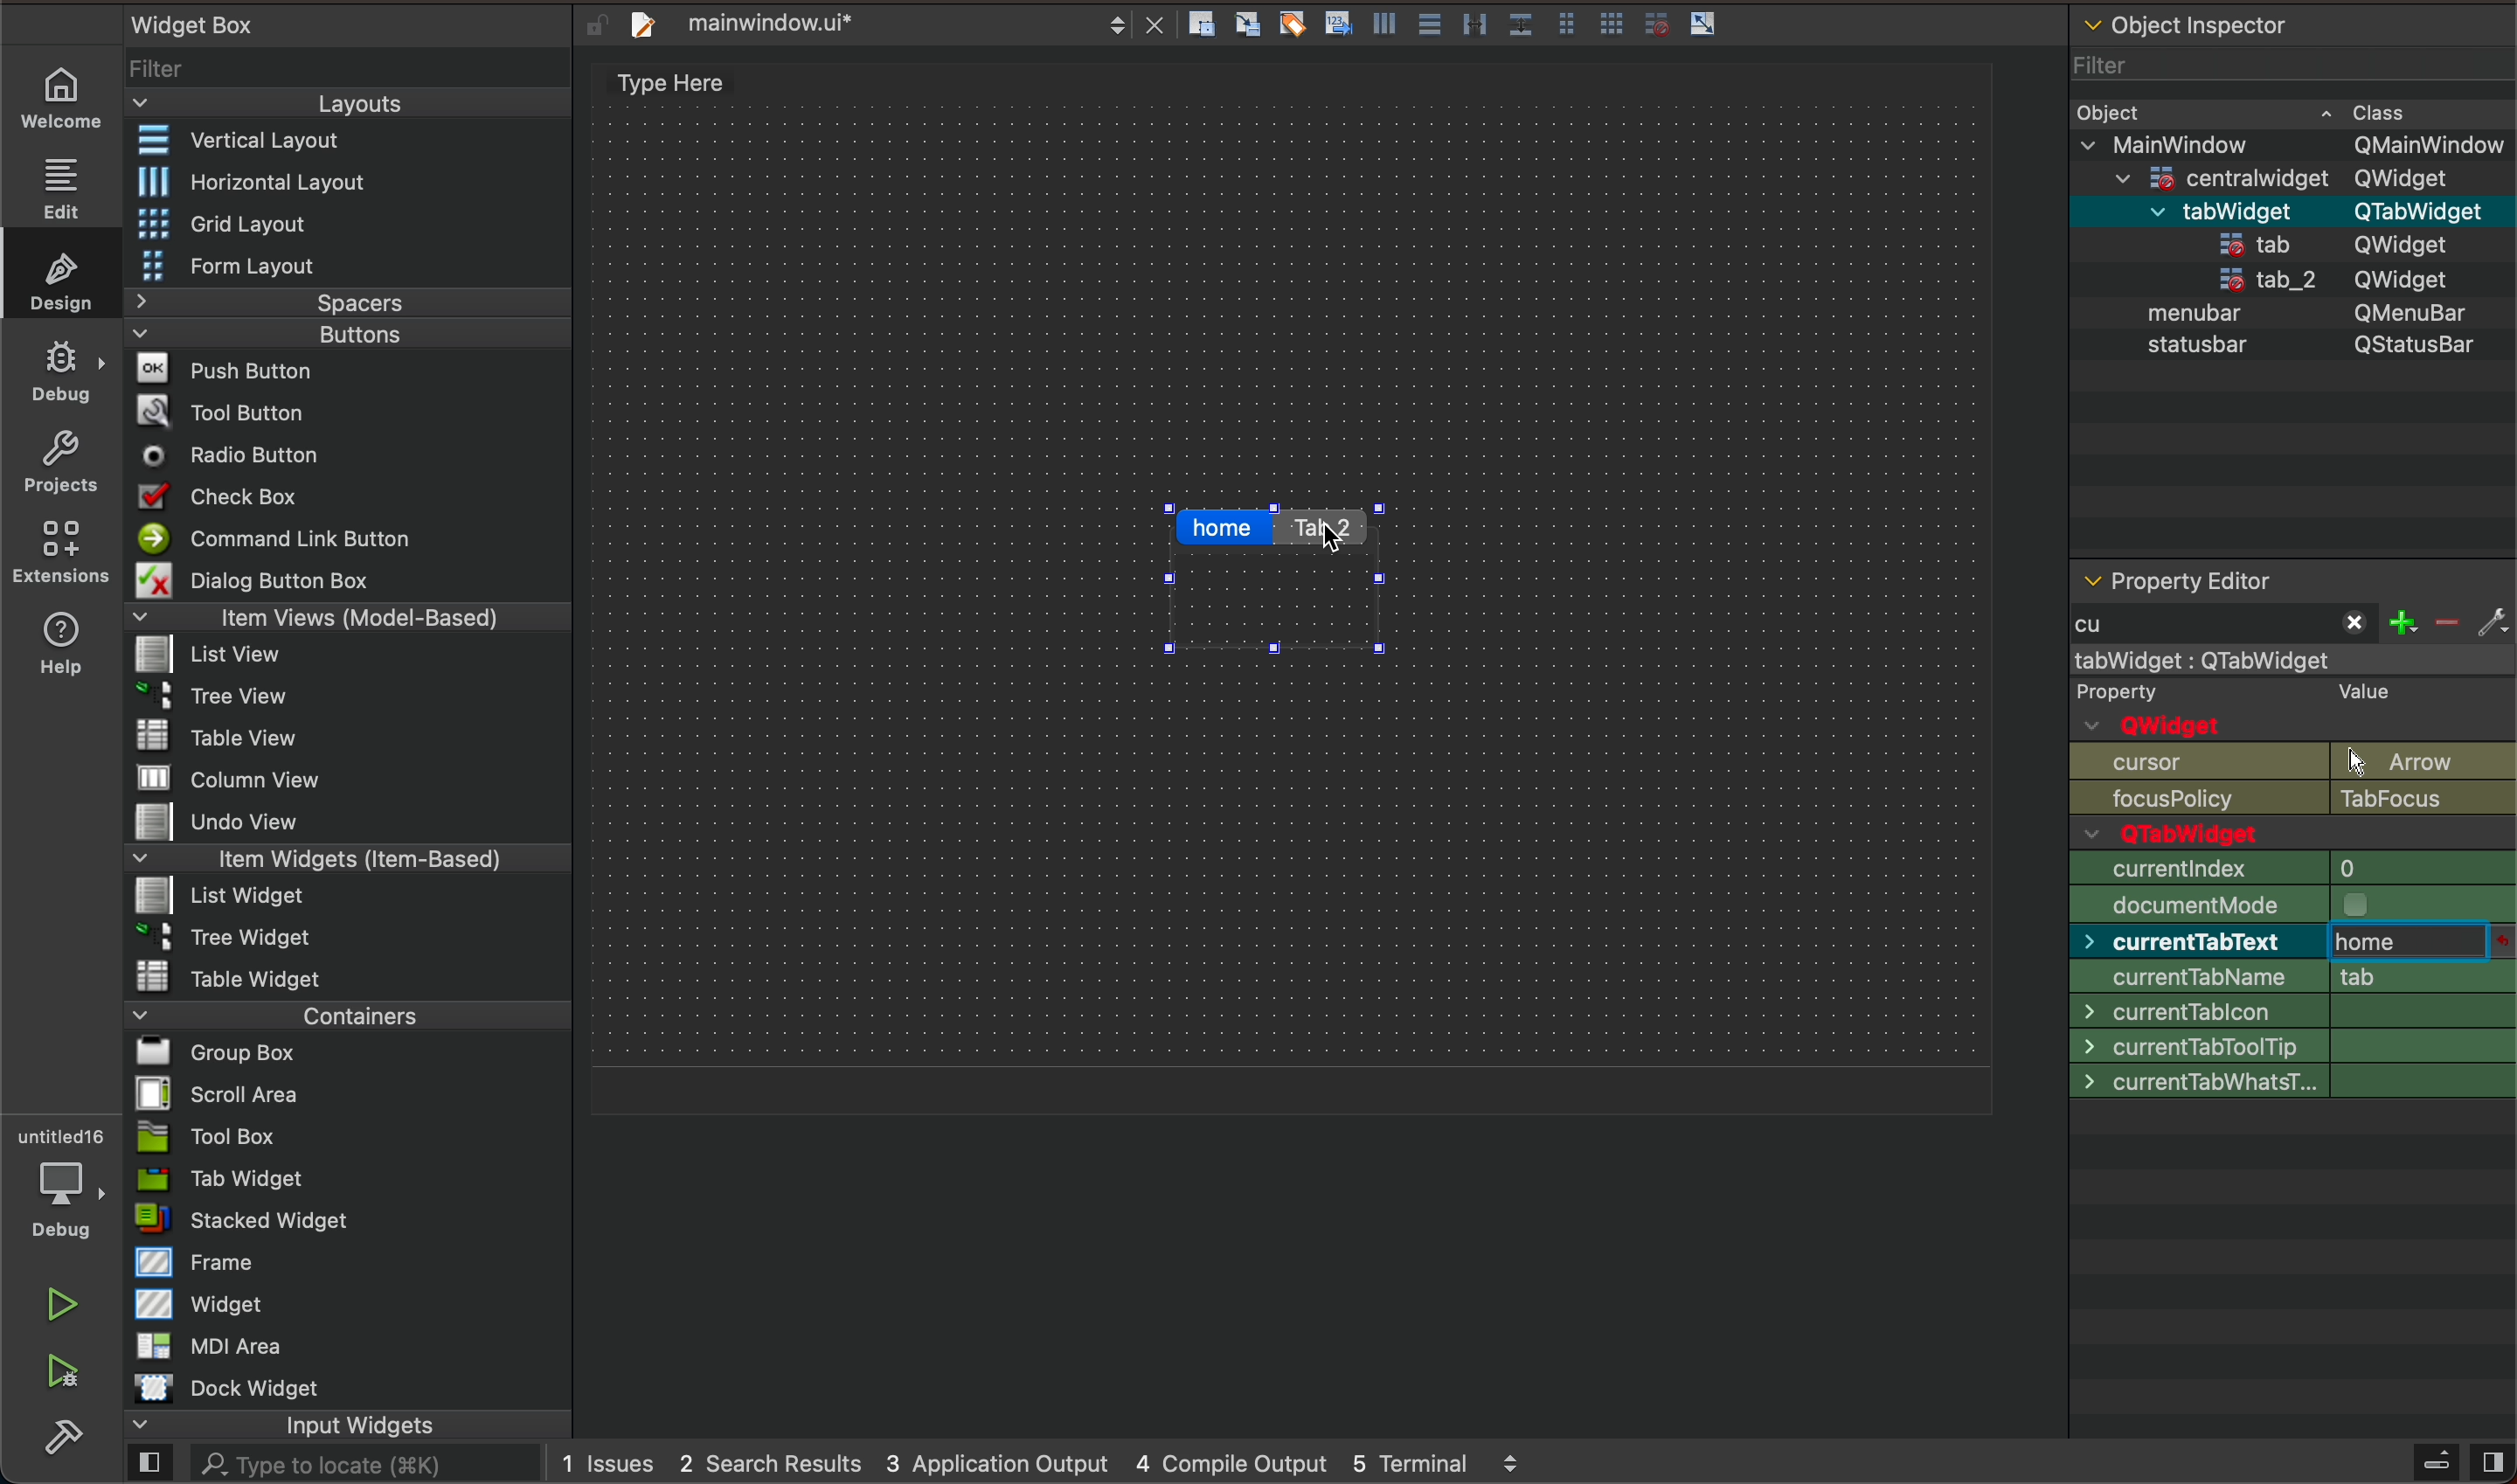 This screenshot has height=1484, width=2517. I want to click on cursor, so click(2290, 1152).